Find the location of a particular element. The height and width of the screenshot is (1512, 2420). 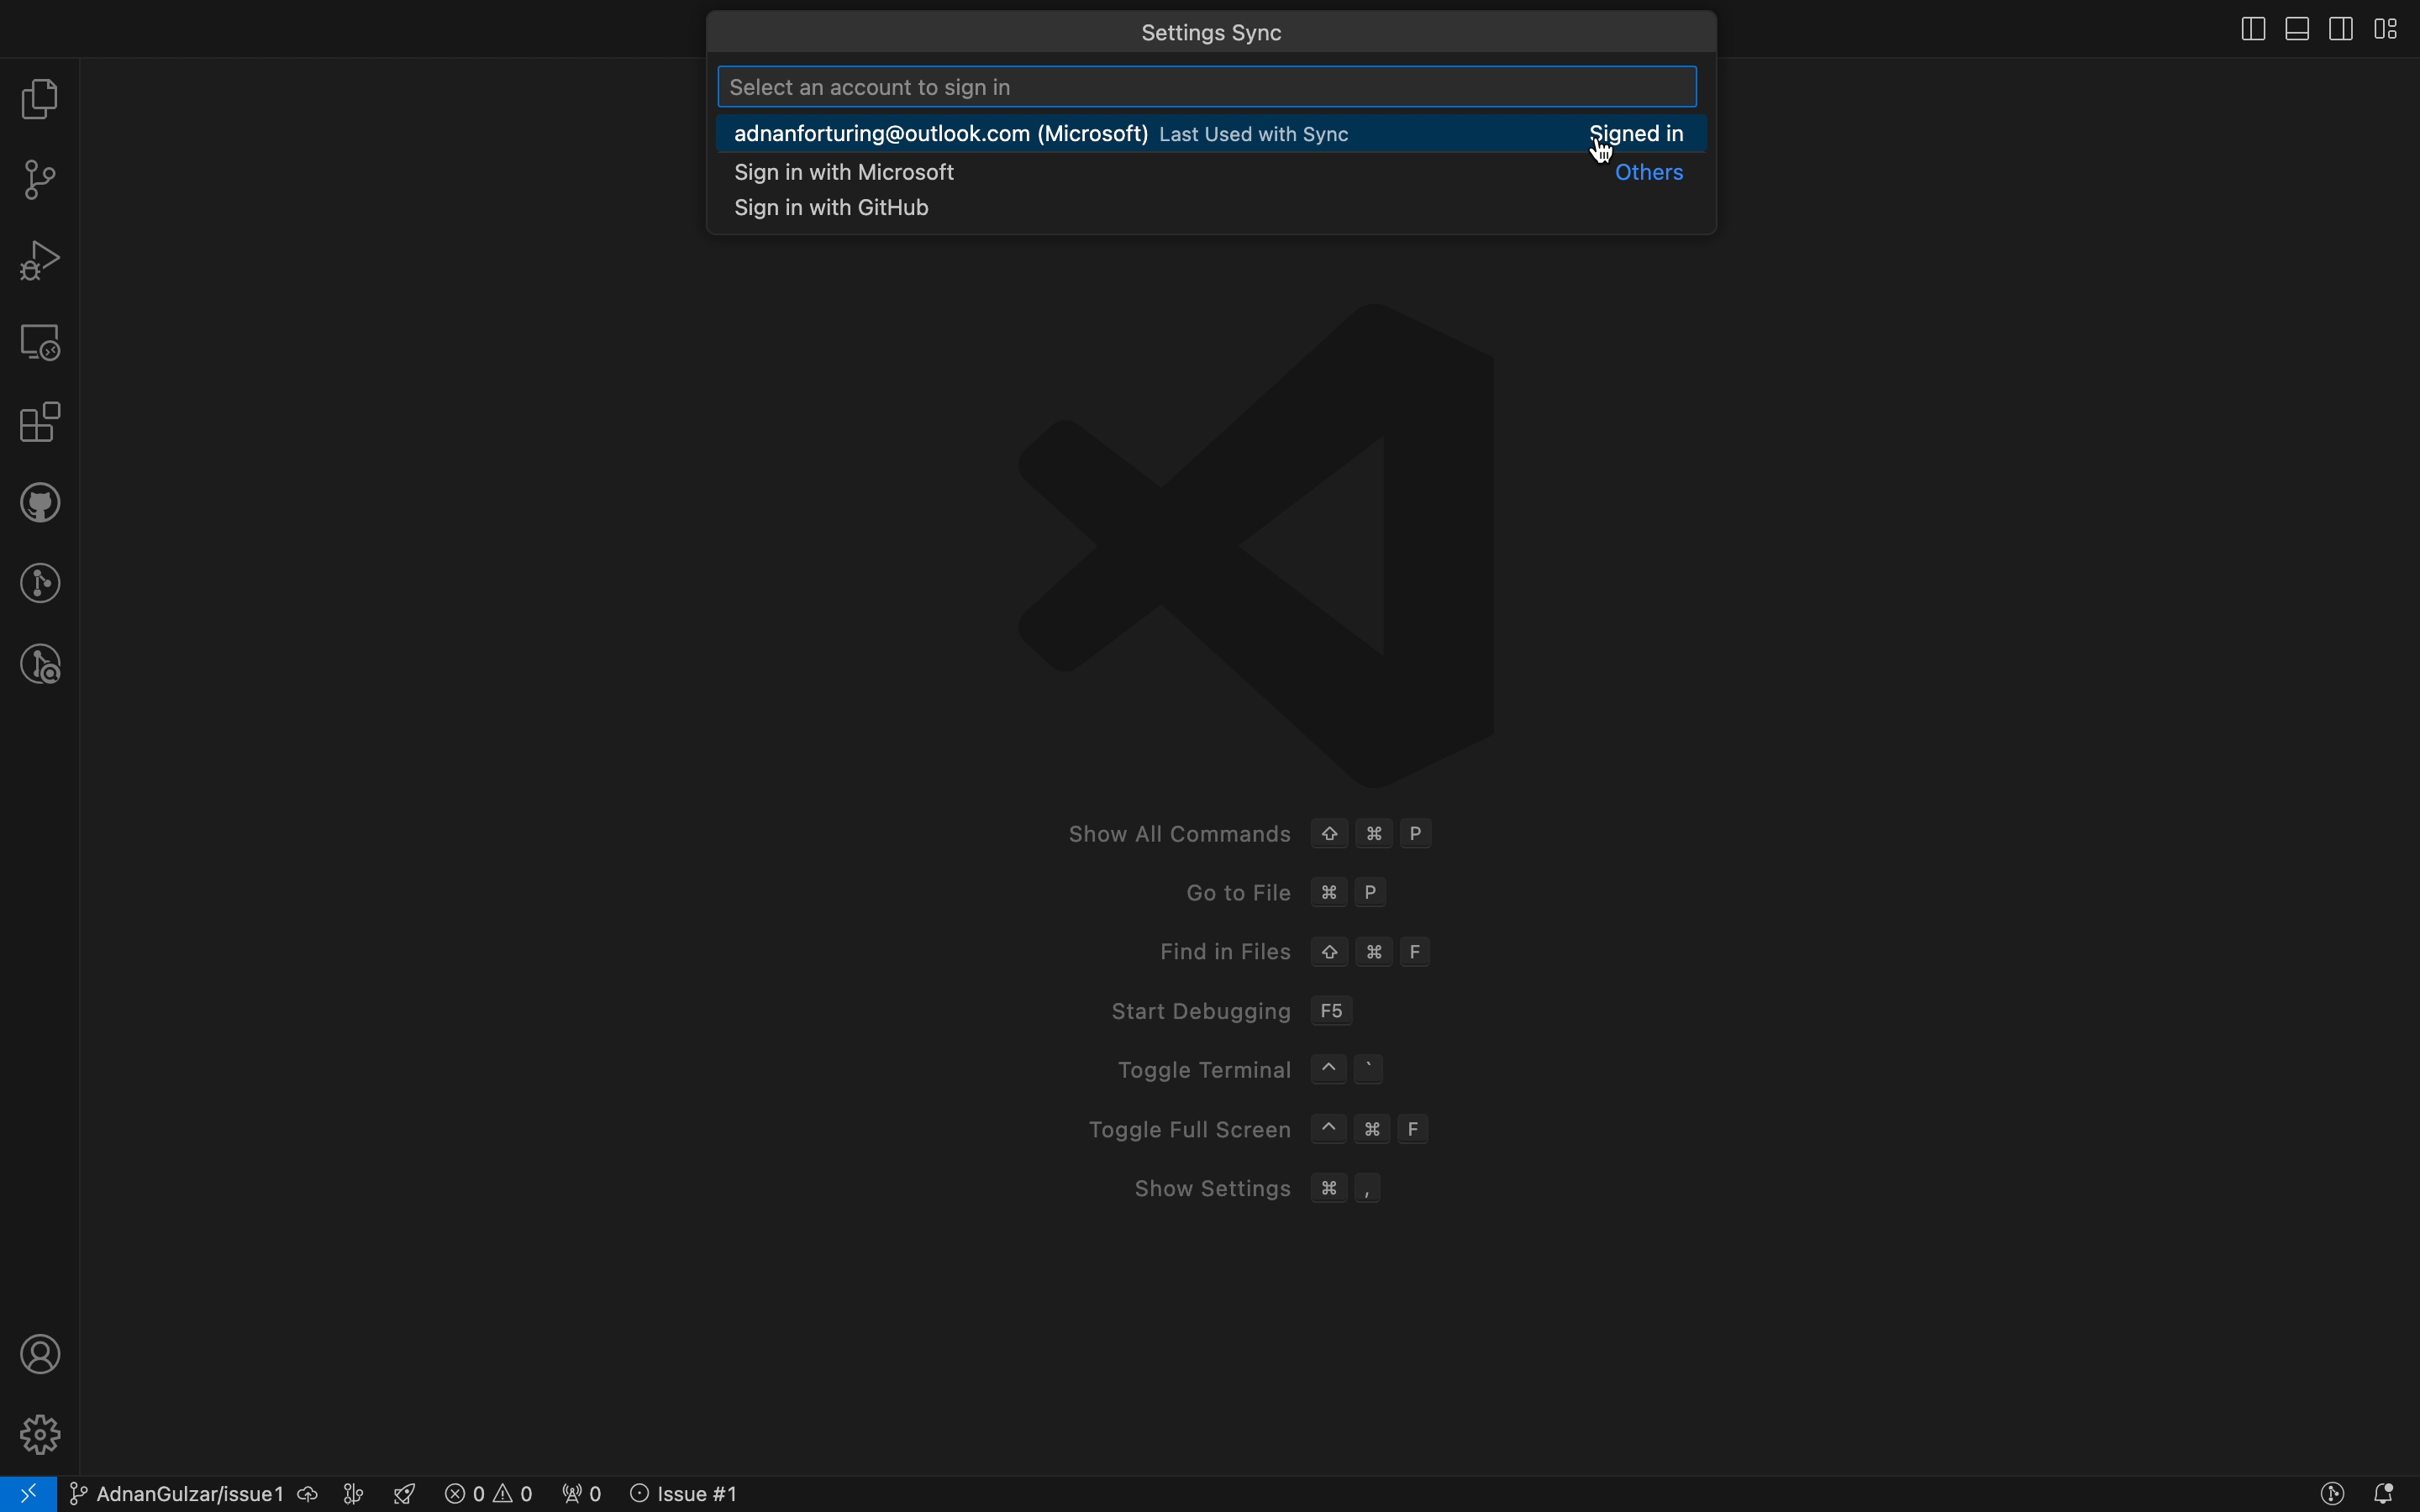

close slidebar is located at coordinates (2239, 32).